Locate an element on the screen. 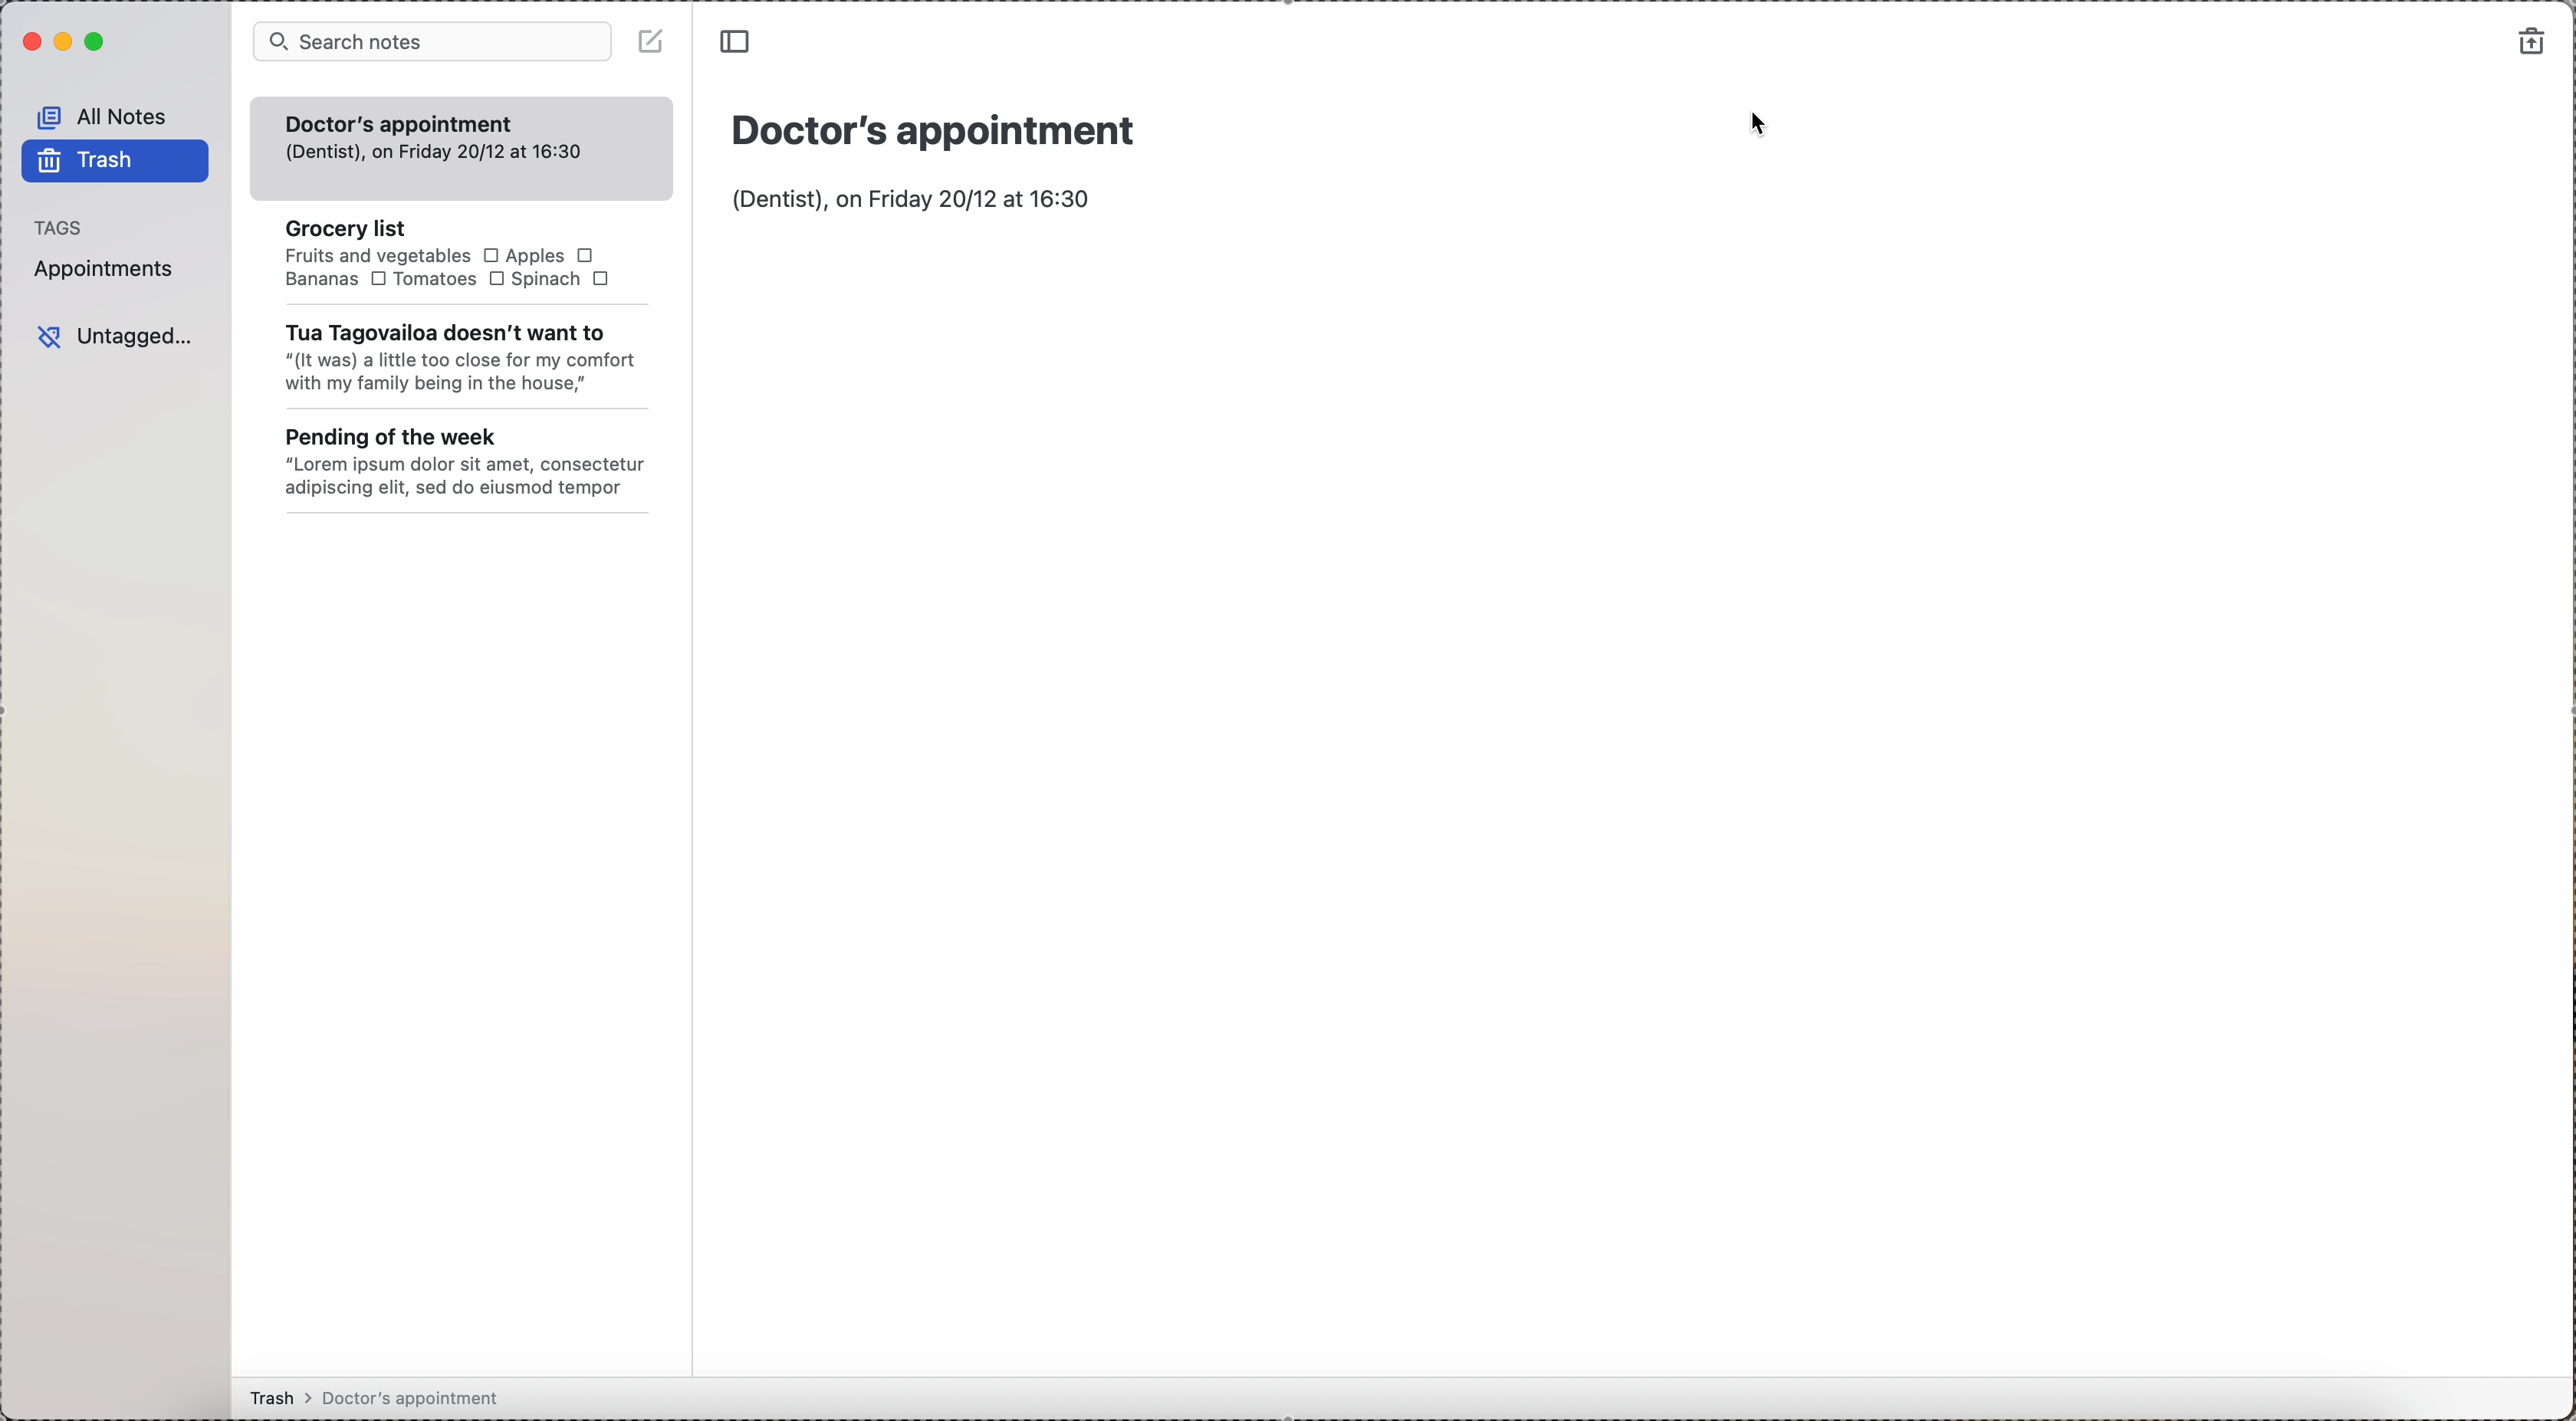 This screenshot has width=2576, height=1421. cursor is located at coordinates (1761, 124).